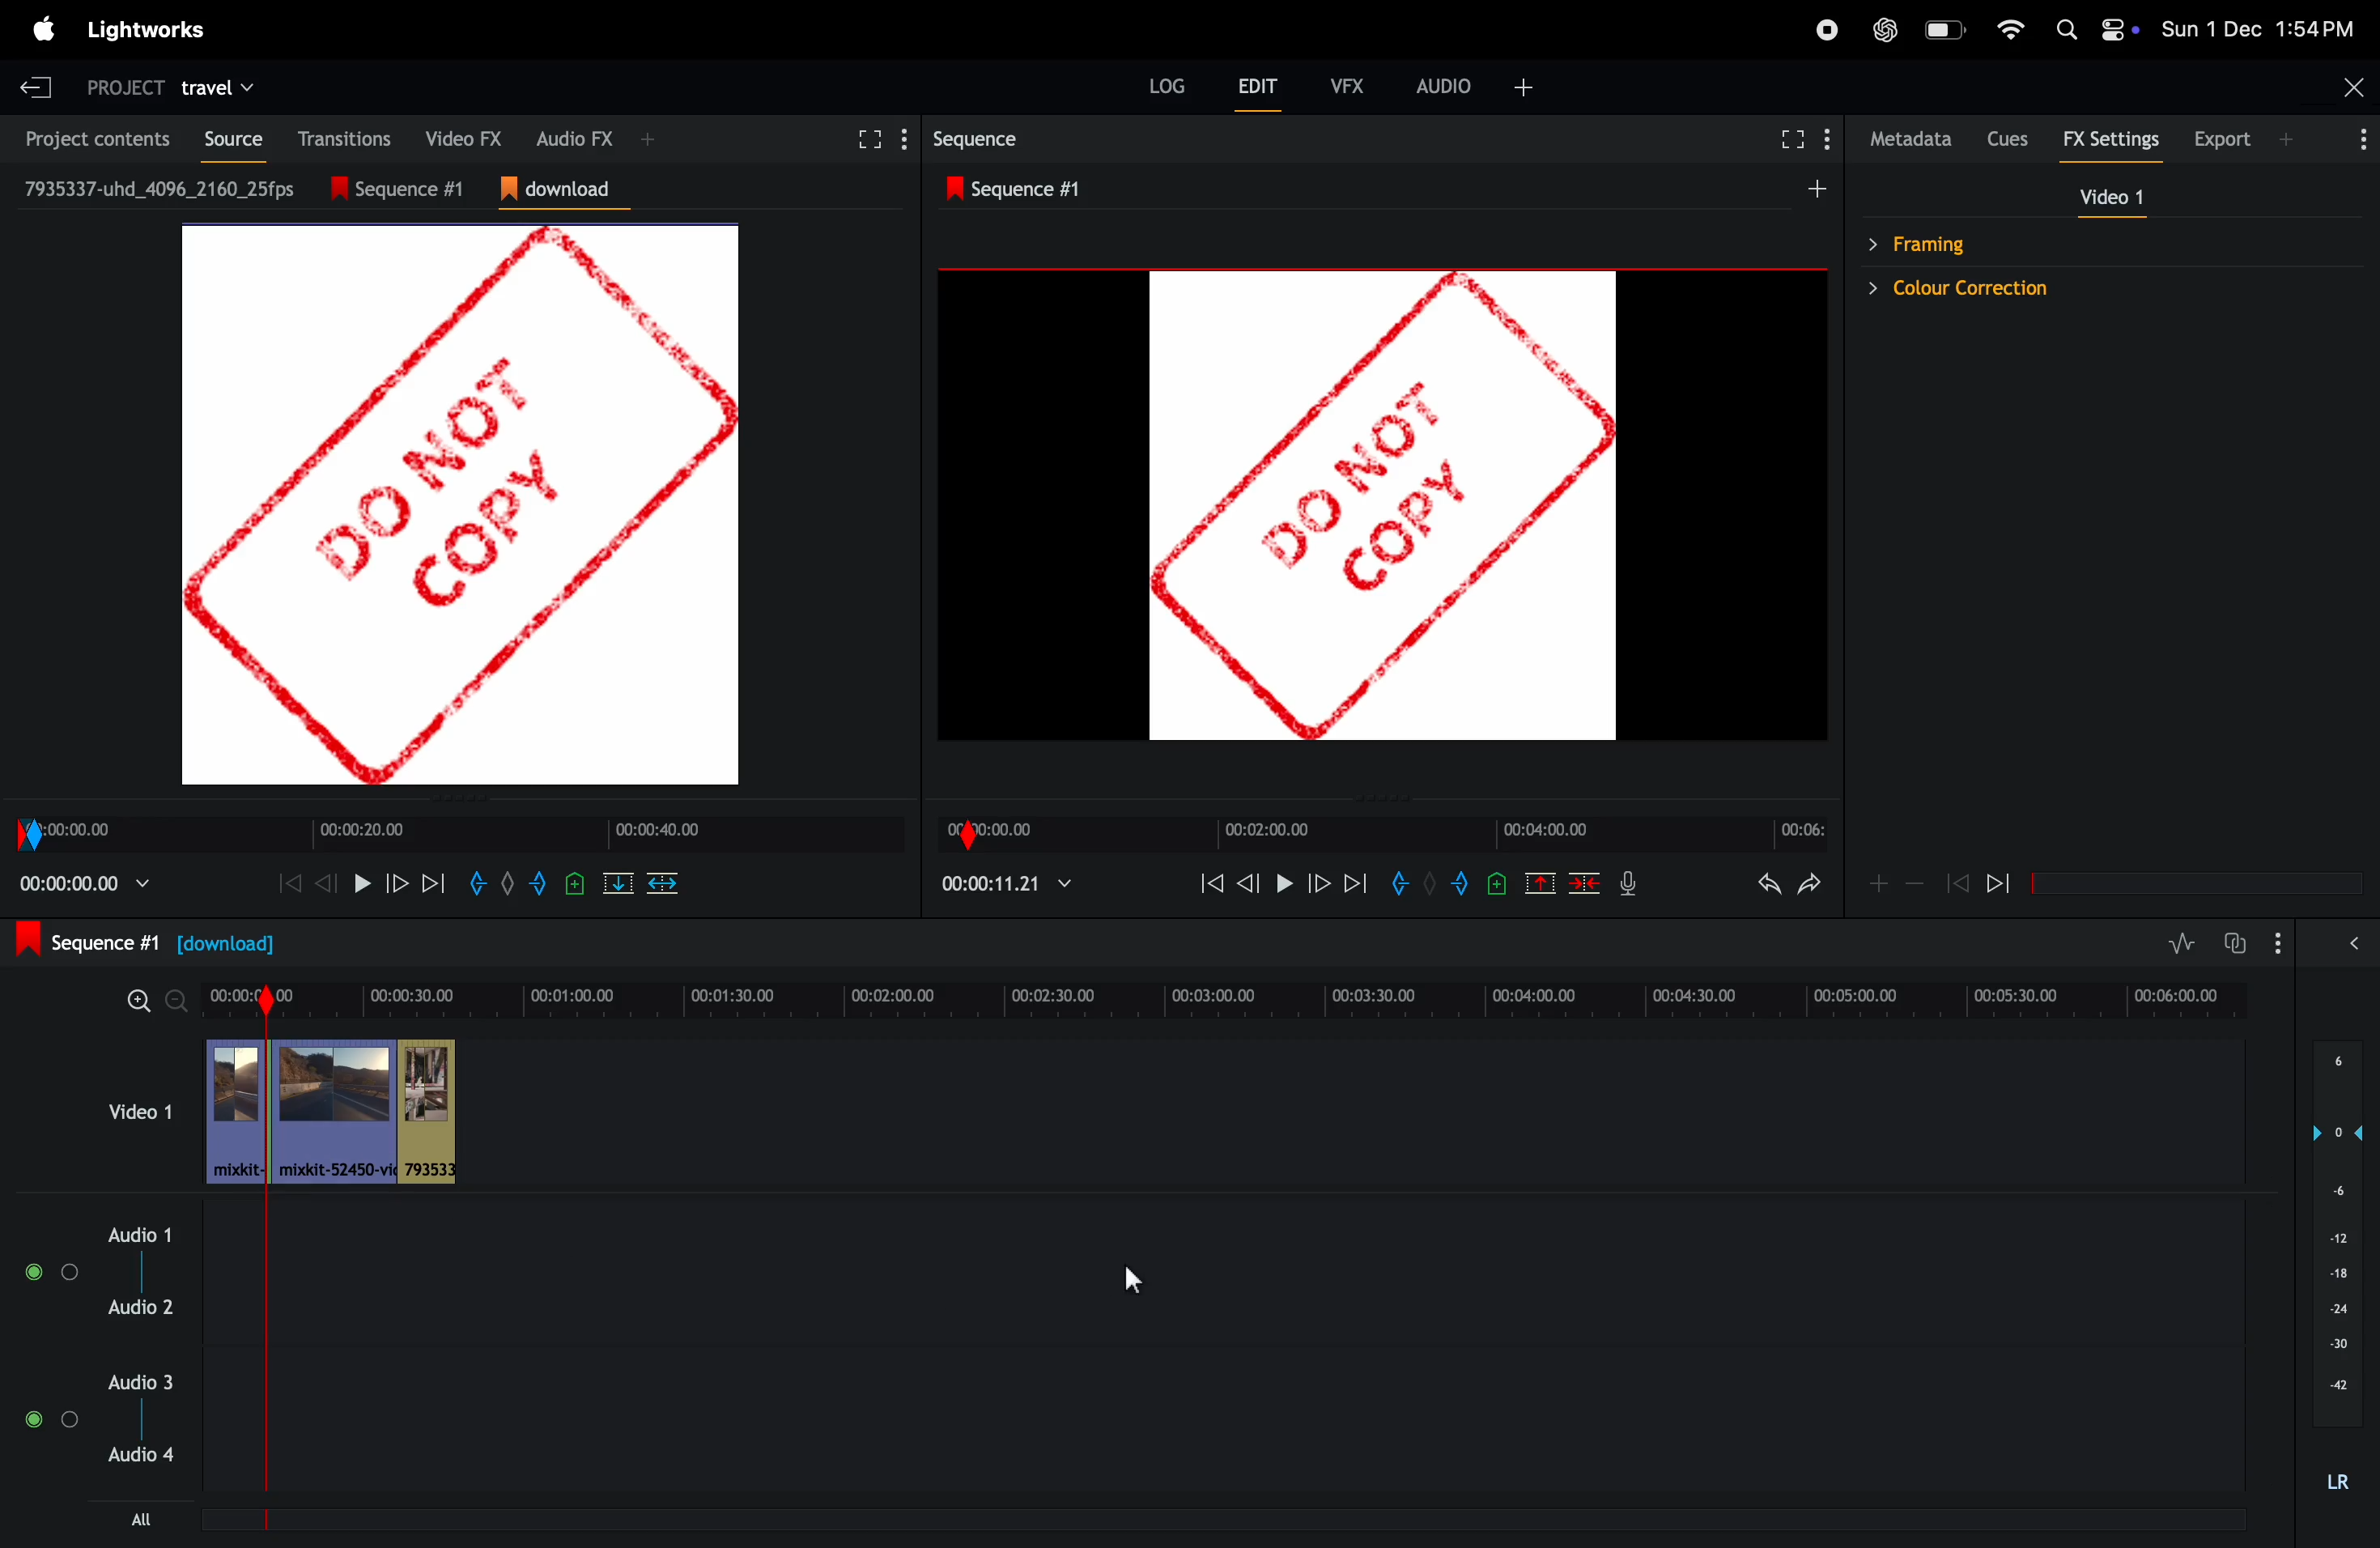 This screenshot has height=1548, width=2380. What do you see at coordinates (1524, 88) in the screenshot?
I see `Add` at bounding box center [1524, 88].